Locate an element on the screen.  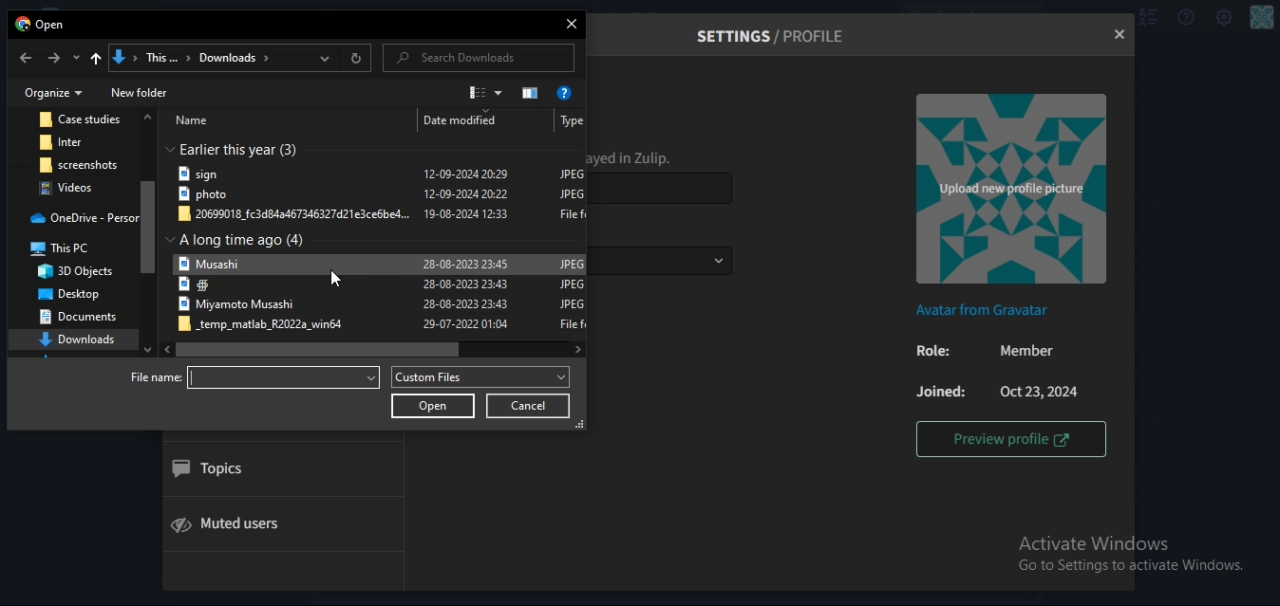
documnet is located at coordinates (78, 319).